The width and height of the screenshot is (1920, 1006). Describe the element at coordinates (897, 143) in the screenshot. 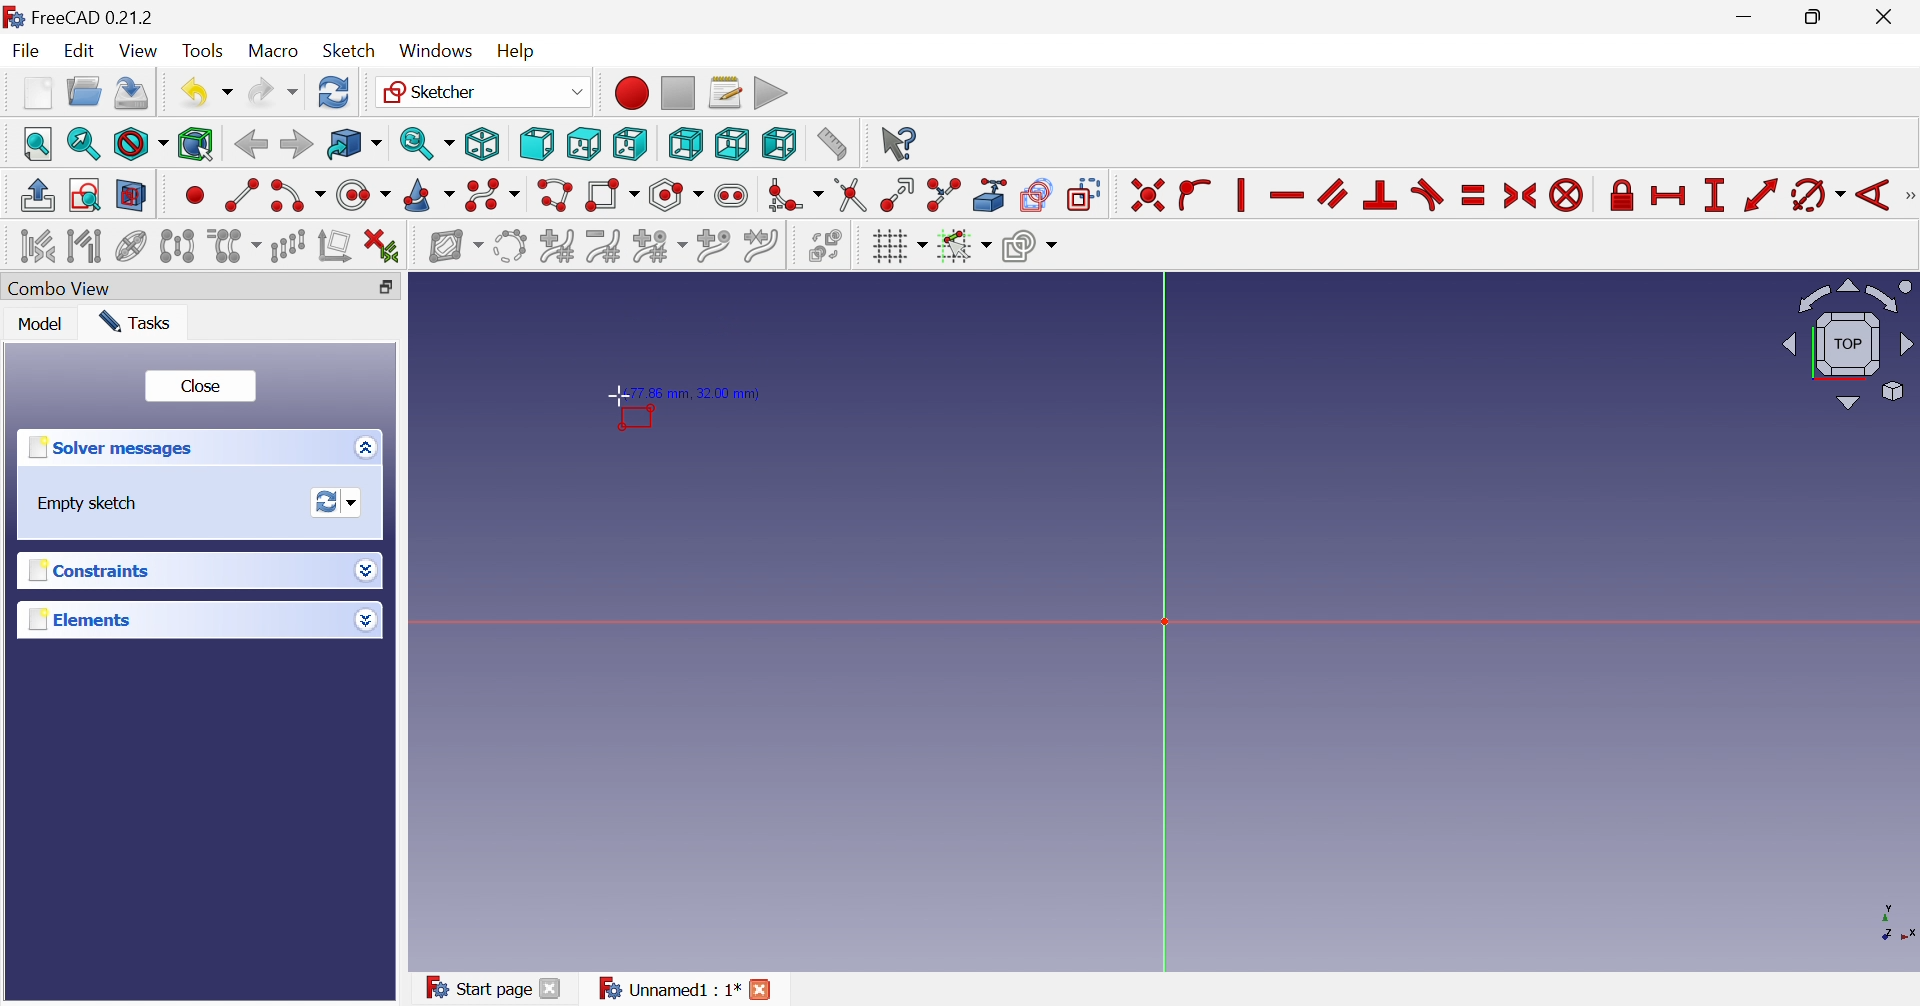

I see `What's this?` at that location.